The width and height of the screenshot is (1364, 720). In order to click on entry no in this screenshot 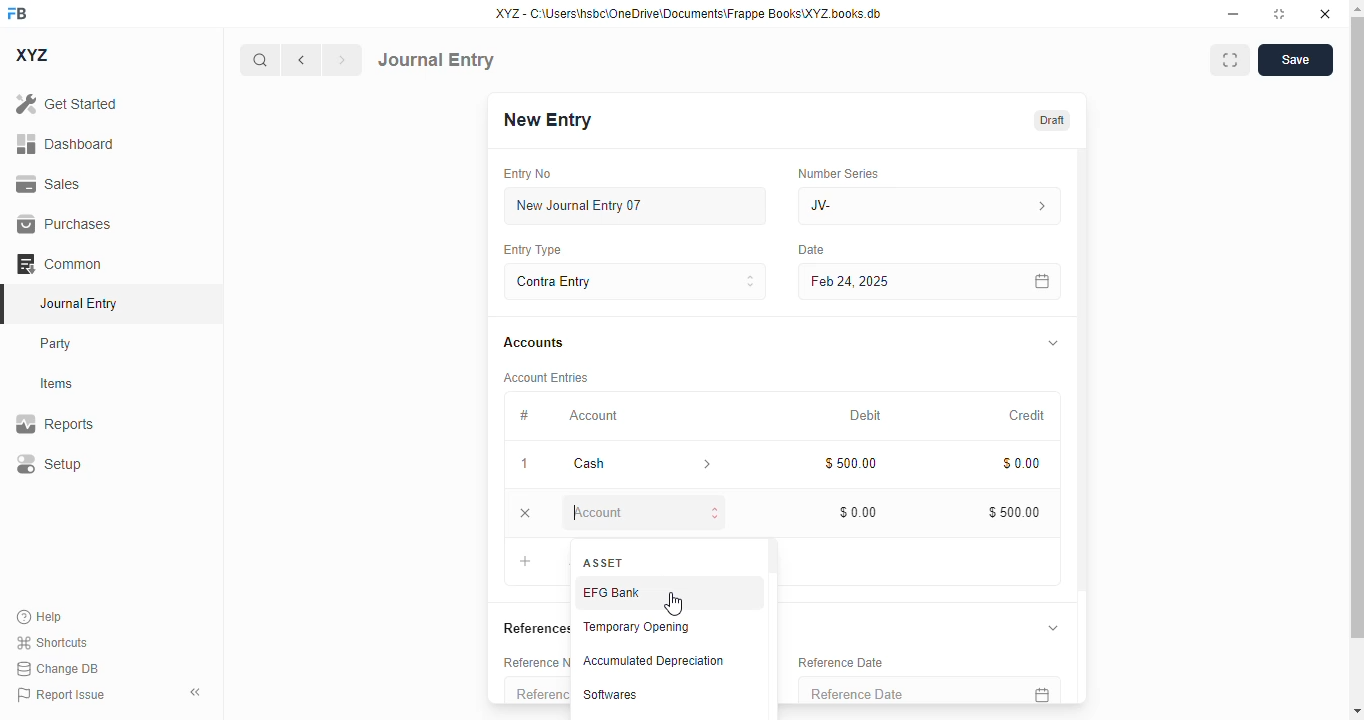, I will do `click(528, 173)`.